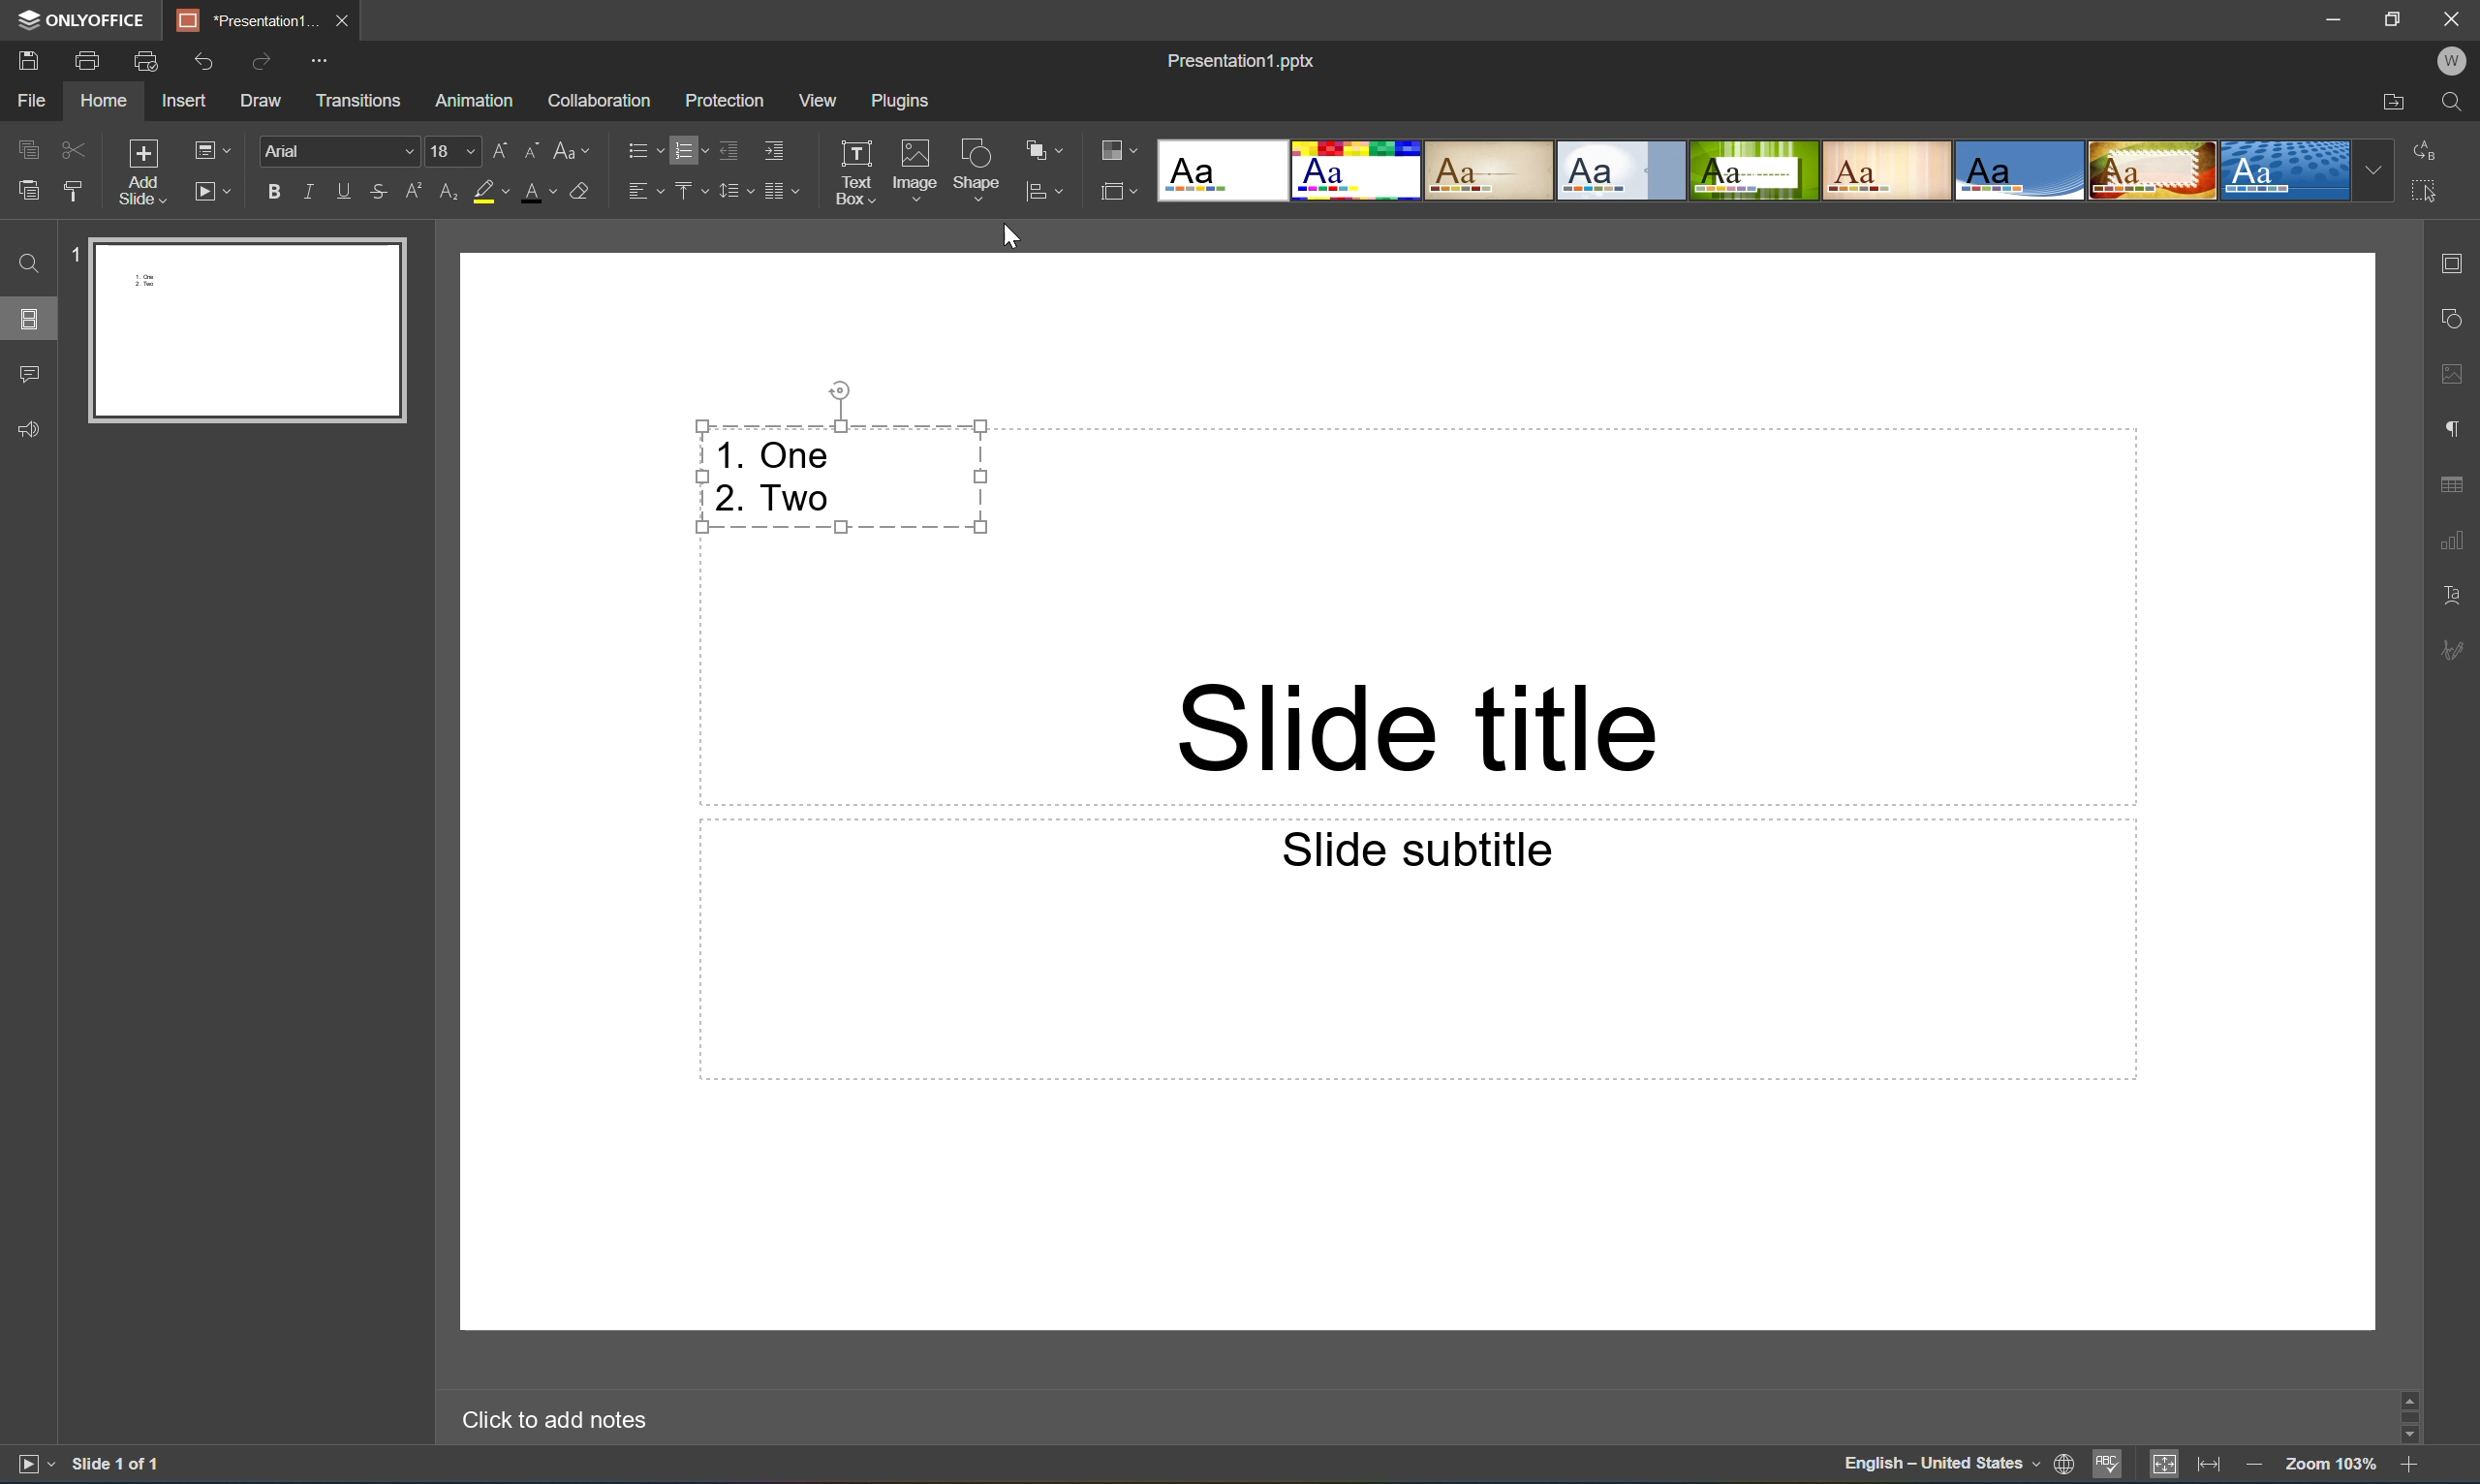 The image size is (2480, 1484). I want to click on Numebring, so click(692, 149).